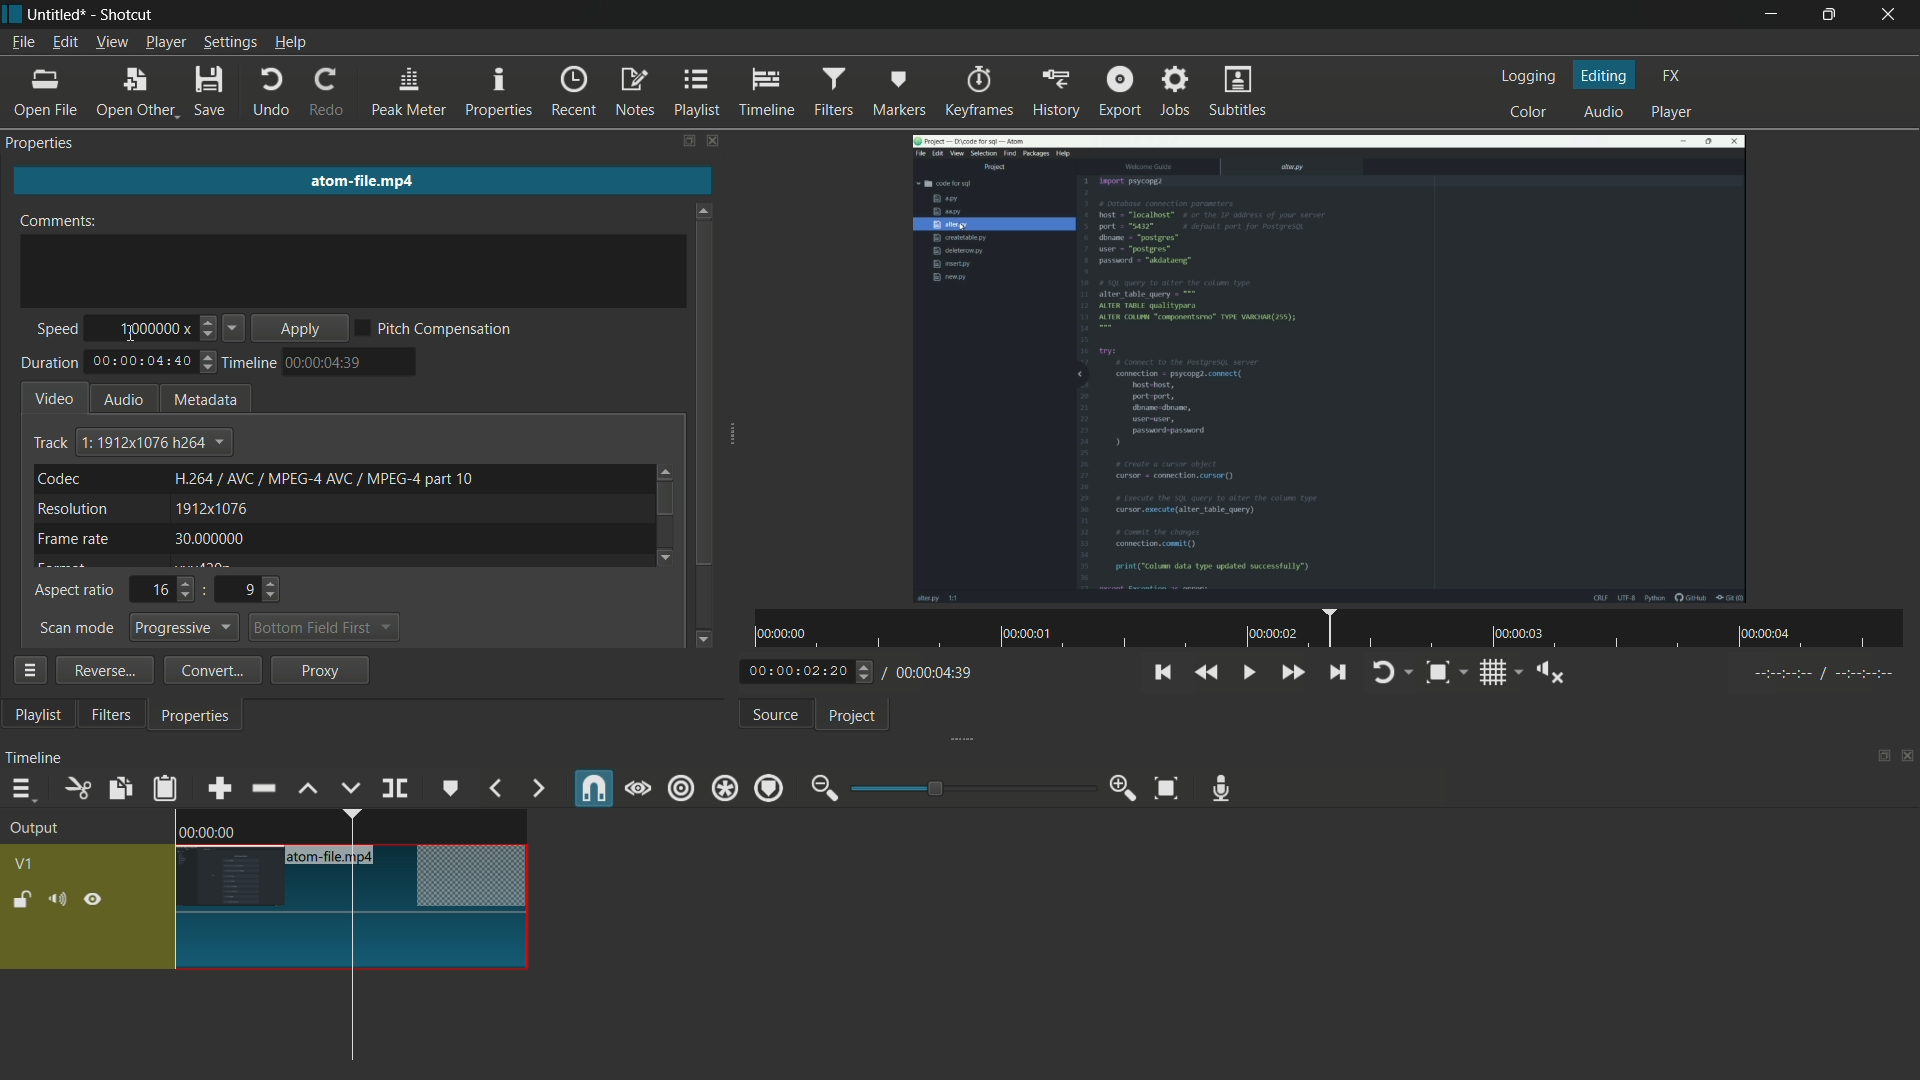 This screenshot has width=1920, height=1080. Describe the element at coordinates (834, 91) in the screenshot. I see `filters` at that location.